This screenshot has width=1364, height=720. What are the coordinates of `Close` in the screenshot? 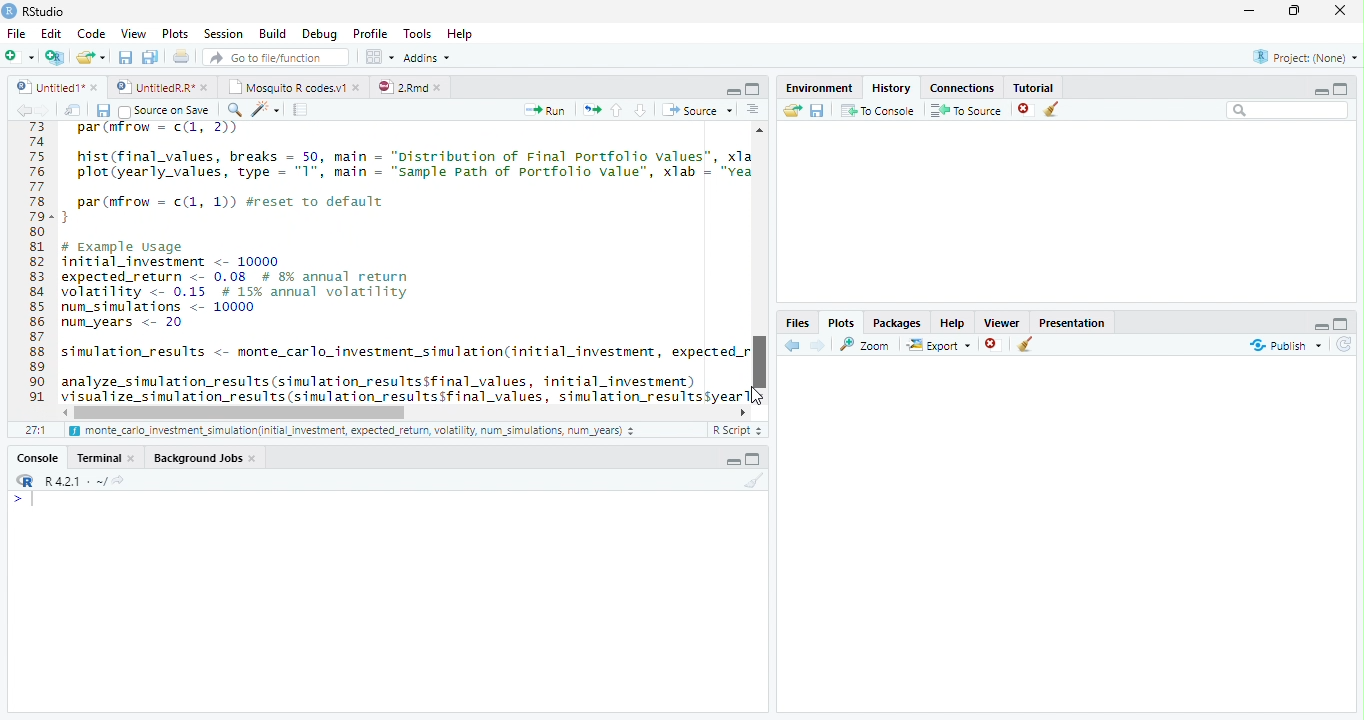 It's located at (1342, 12).